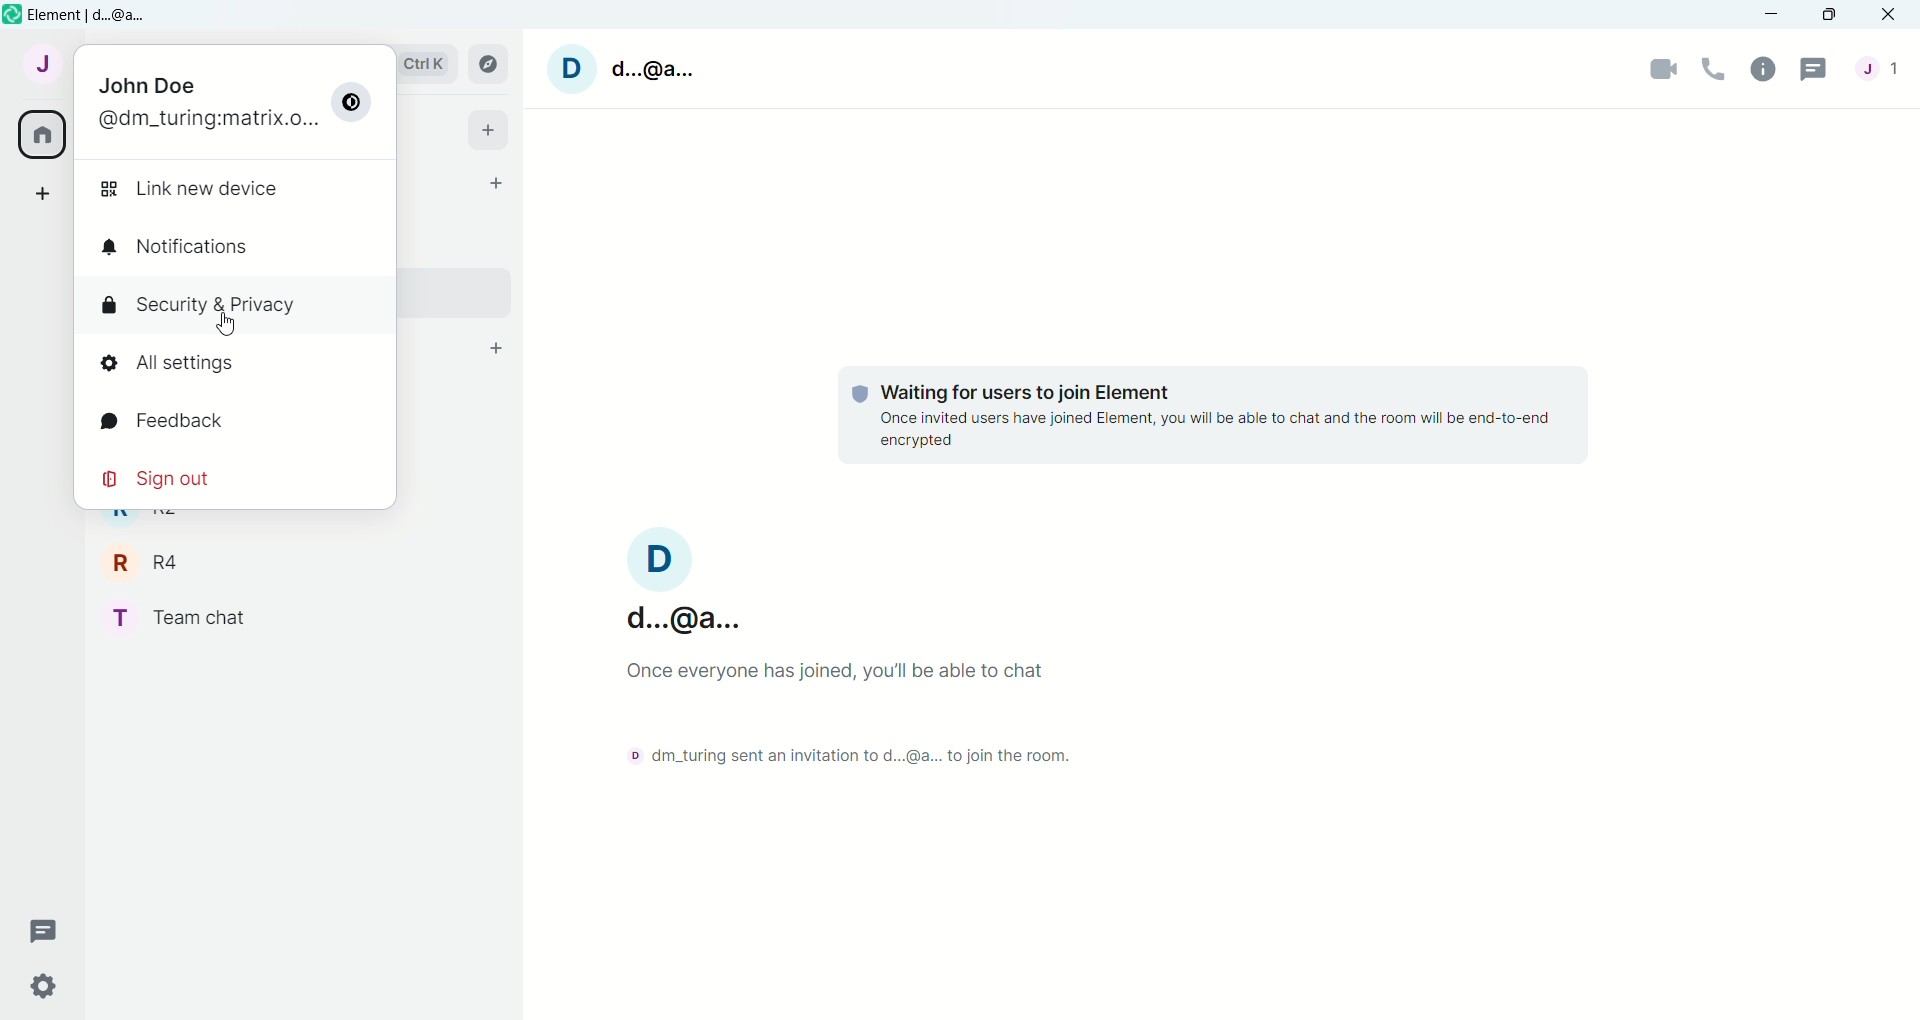 This screenshot has height=1020, width=1920. Describe the element at coordinates (1215, 417) in the screenshot. I see `Waiting for users to join Element Once invited users have joined Element, you will be able to chat and the room will be end-to-end encrypted` at that location.